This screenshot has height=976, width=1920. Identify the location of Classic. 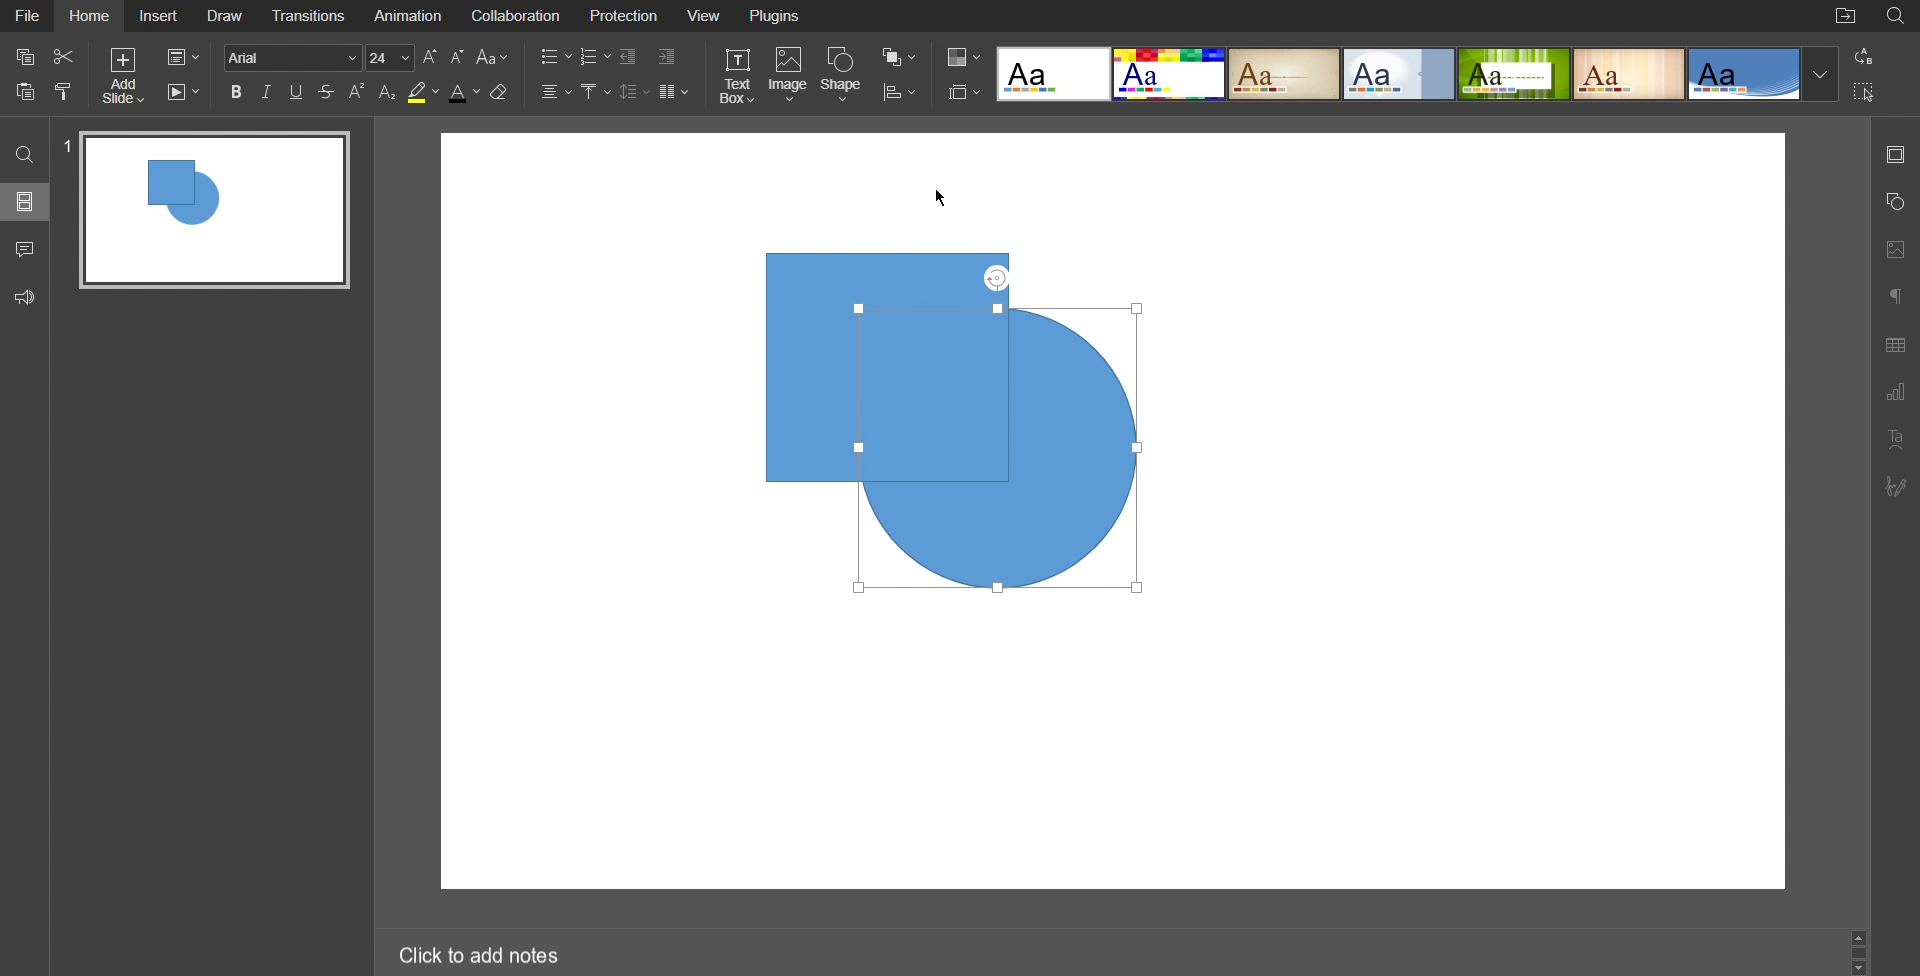
(1285, 73).